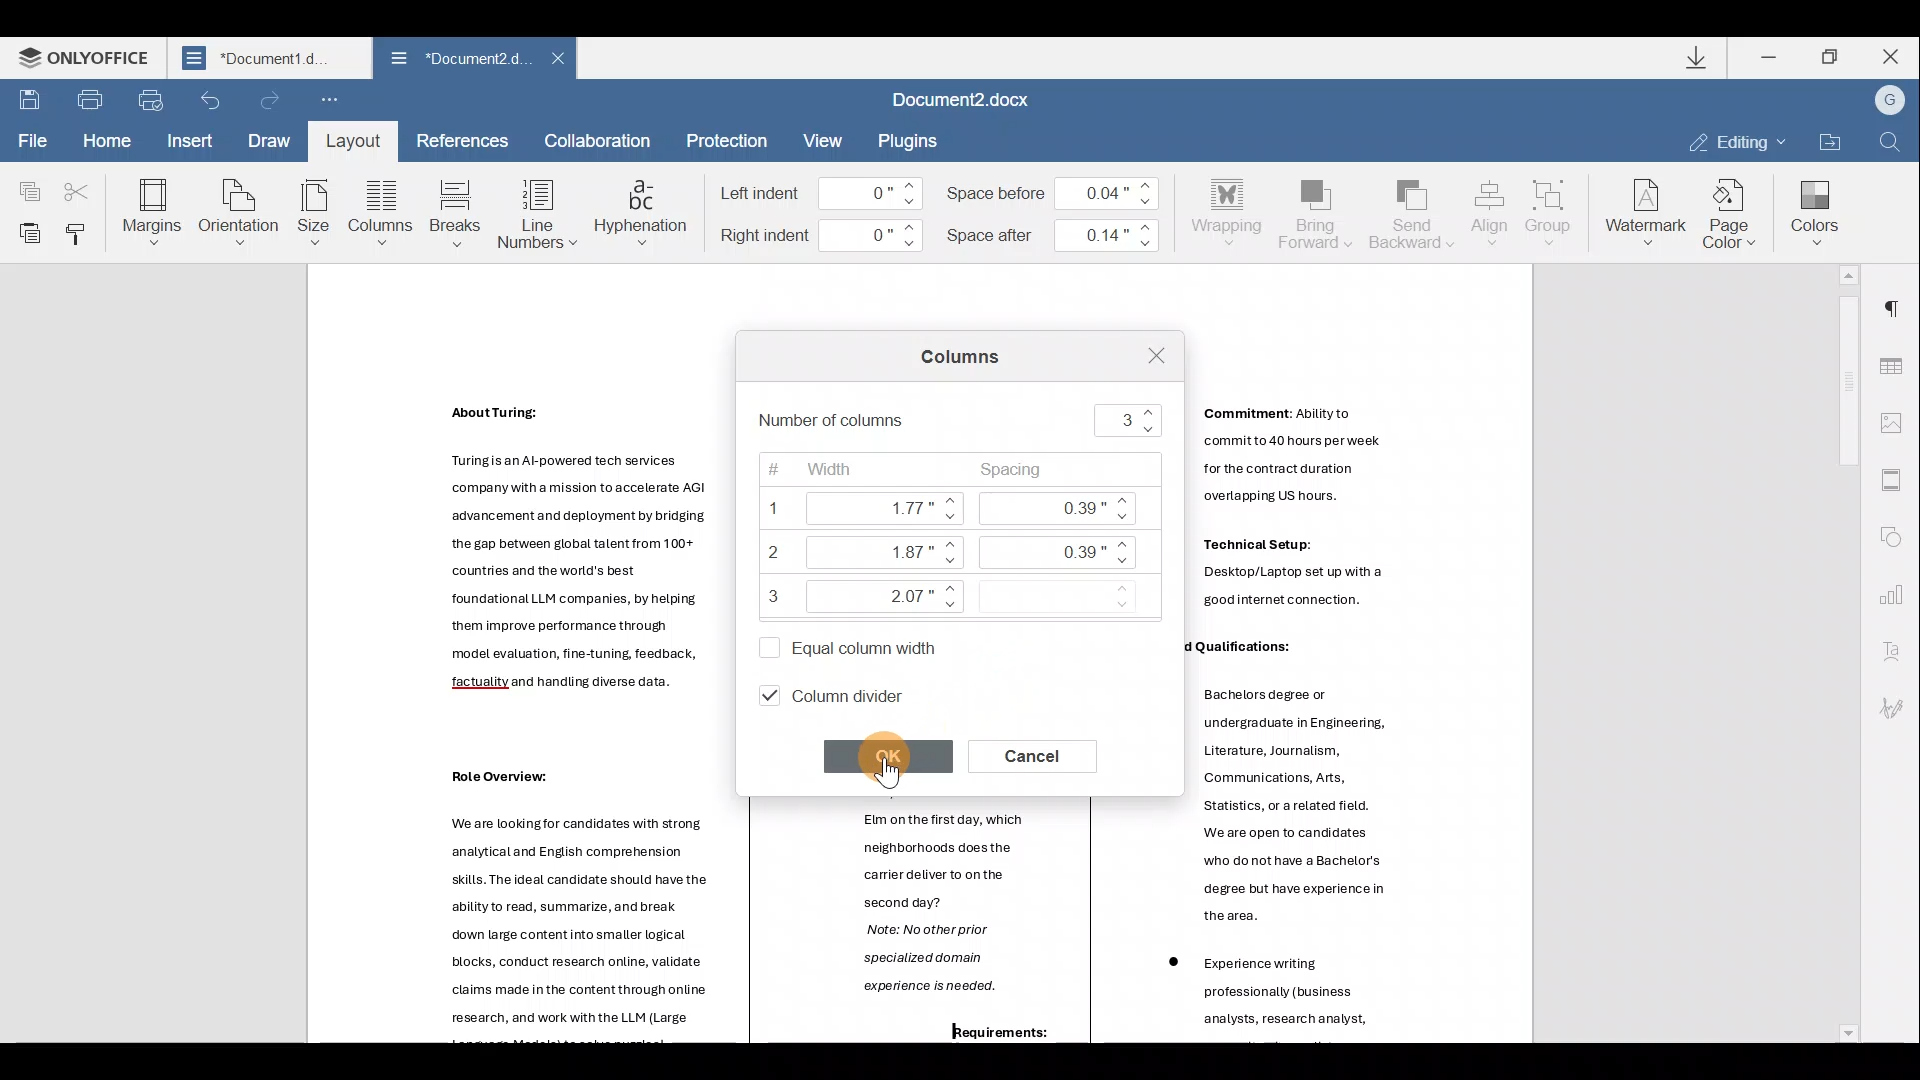  What do you see at coordinates (106, 139) in the screenshot?
I see `Home` at bounding box center [106, 139].